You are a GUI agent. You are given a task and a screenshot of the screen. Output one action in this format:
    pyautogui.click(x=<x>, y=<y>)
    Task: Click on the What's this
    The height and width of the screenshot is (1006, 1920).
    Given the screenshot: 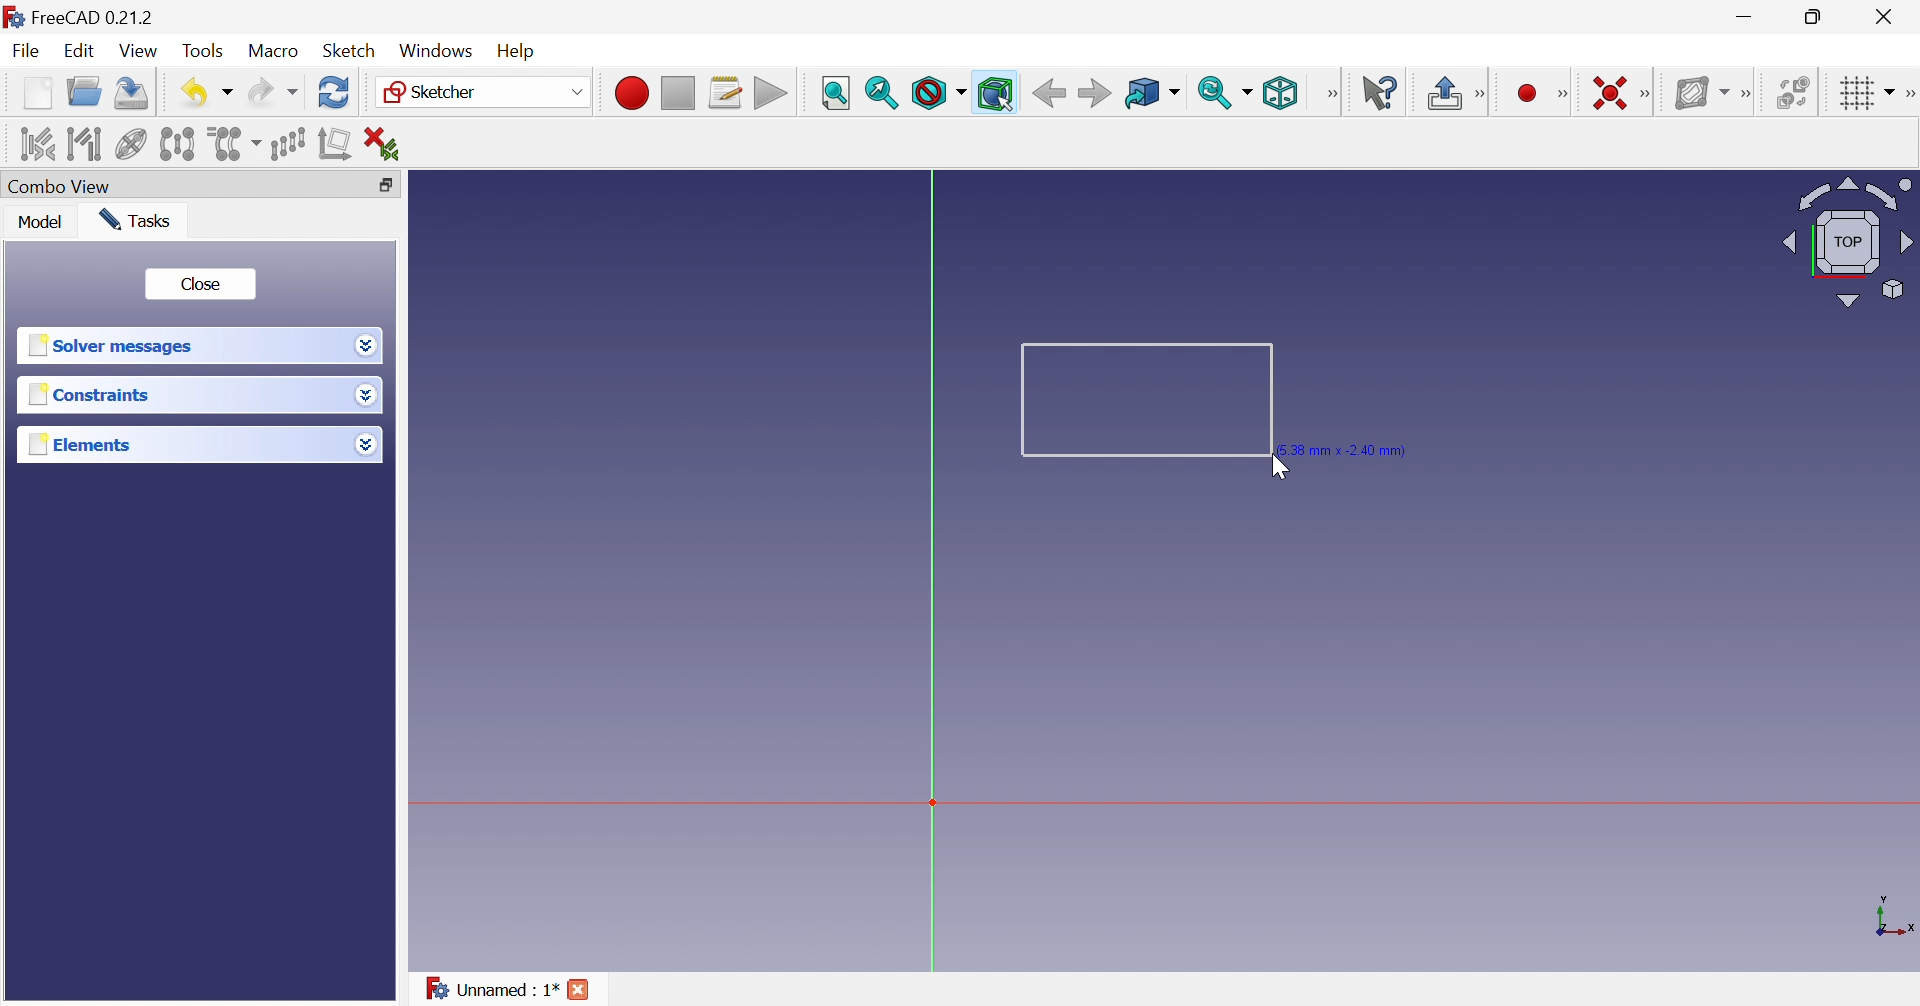 What is the action you would take?
    pyautogui.click(x=1385, y=92)
    